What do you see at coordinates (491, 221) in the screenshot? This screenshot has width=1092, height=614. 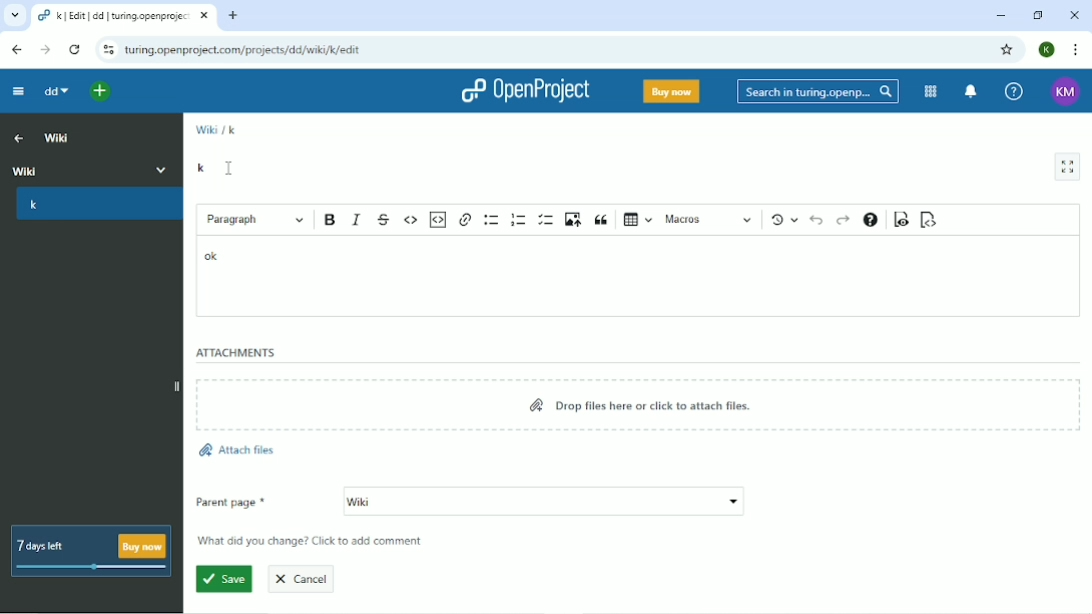 I see `Bulleted list` at bounding box center [491, 221].